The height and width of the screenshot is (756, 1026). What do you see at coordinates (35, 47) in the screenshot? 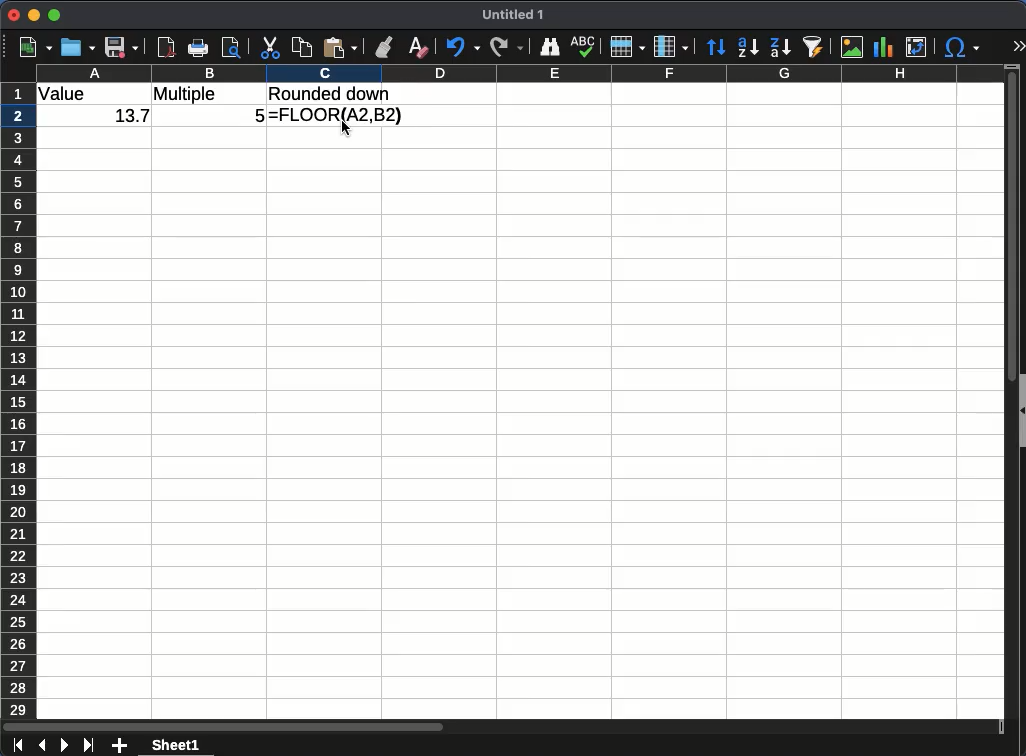
I see `new` at bounding box center [35, 47].